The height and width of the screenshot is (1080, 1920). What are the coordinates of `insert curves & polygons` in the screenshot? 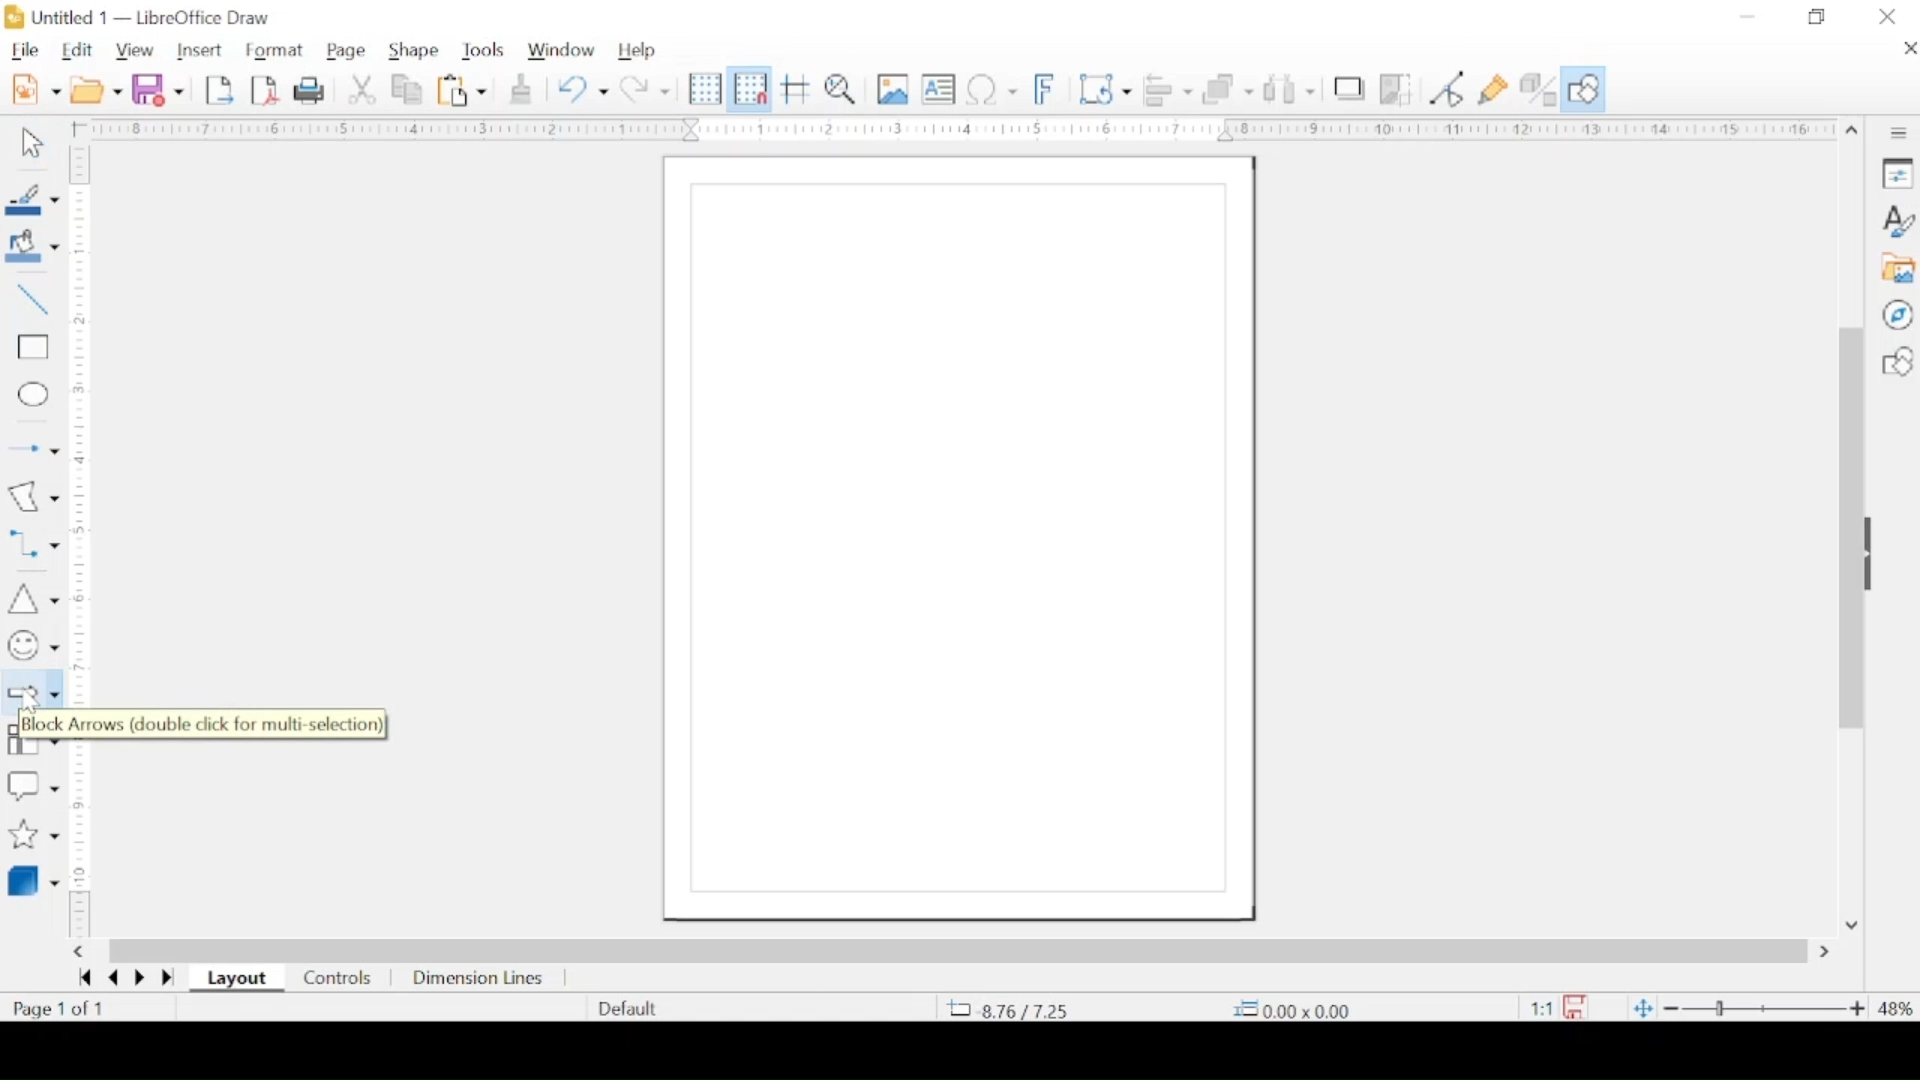 It's located at (33, 496).